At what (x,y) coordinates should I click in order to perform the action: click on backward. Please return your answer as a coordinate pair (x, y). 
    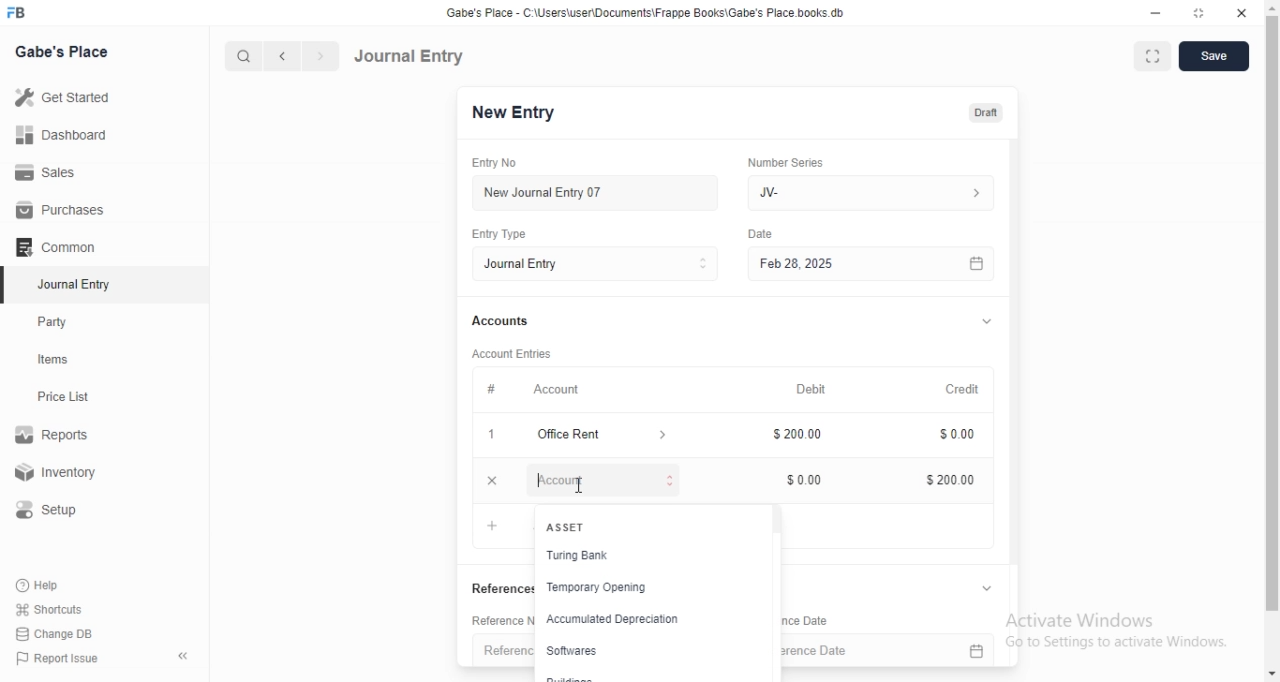
    Looking at the image, I should click on (281, 56).